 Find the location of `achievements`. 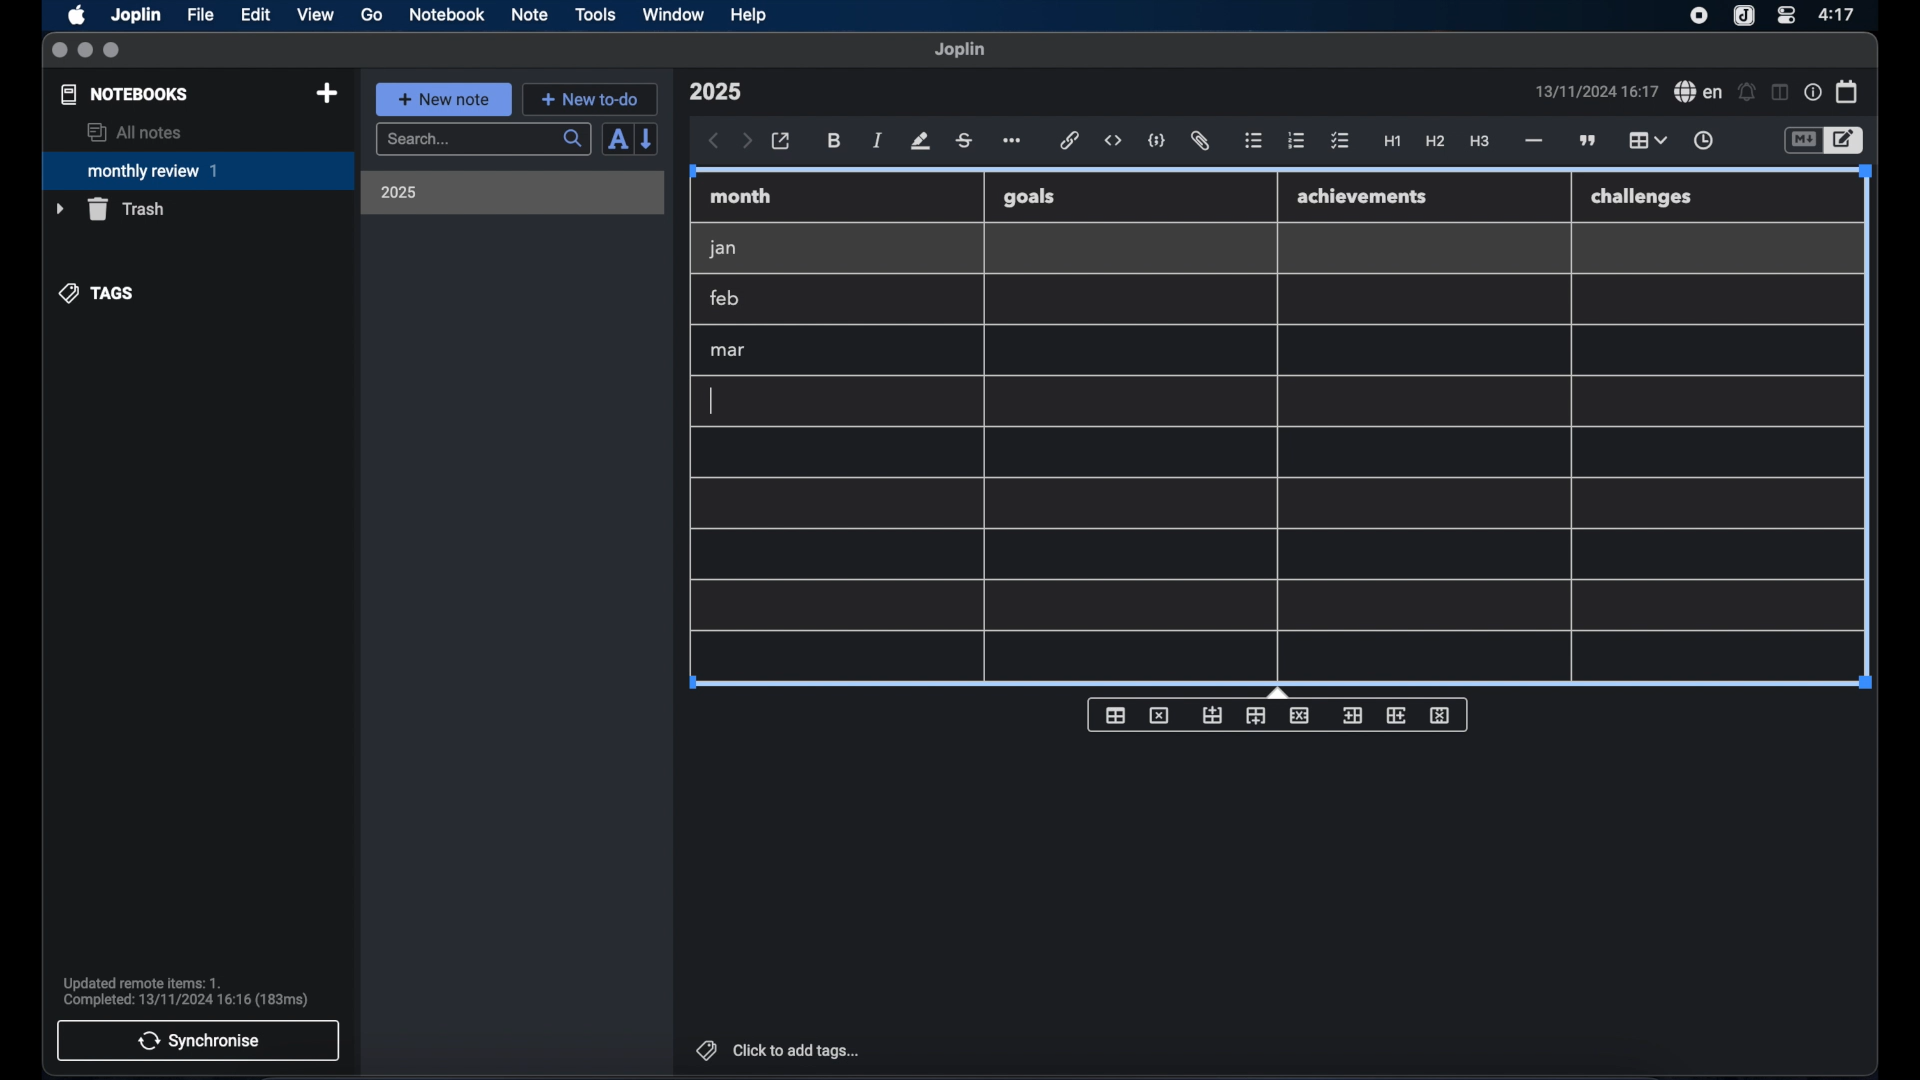

achievements is located at coordinates (1363, 197).